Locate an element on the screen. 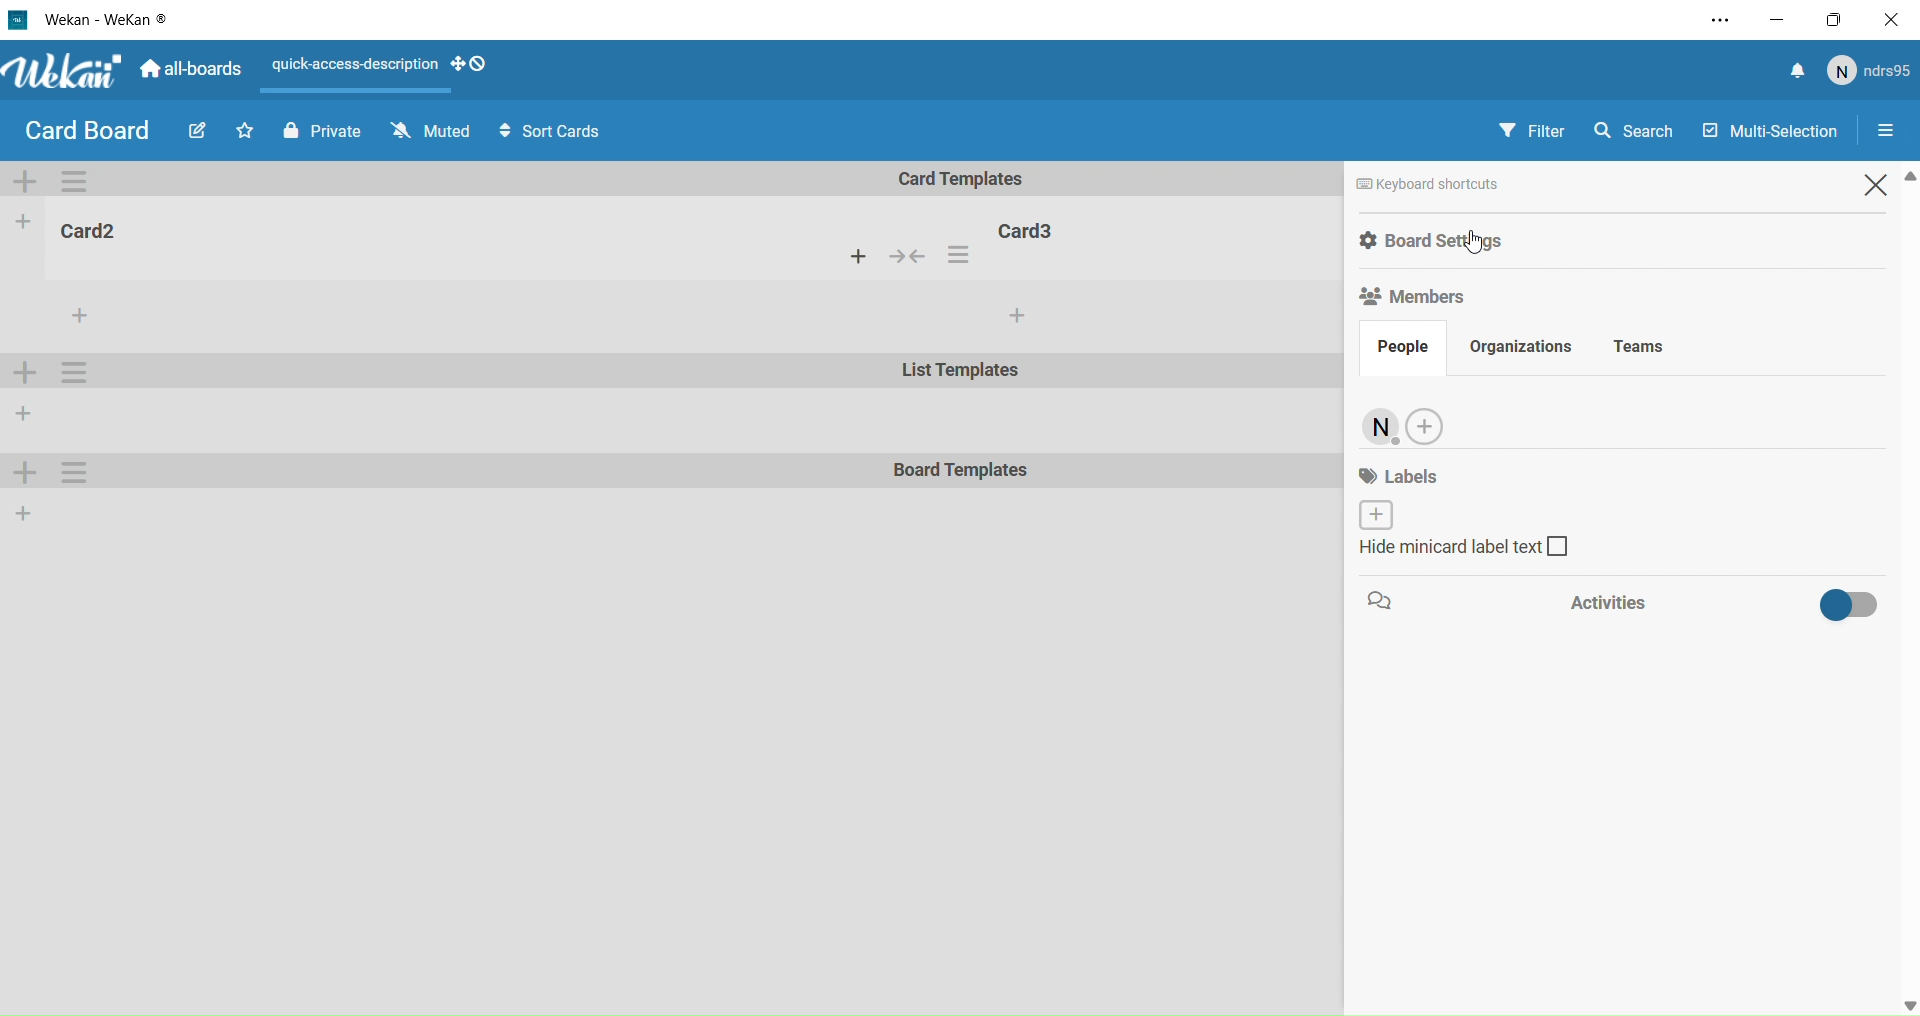   is located at coordinates (189, 73).